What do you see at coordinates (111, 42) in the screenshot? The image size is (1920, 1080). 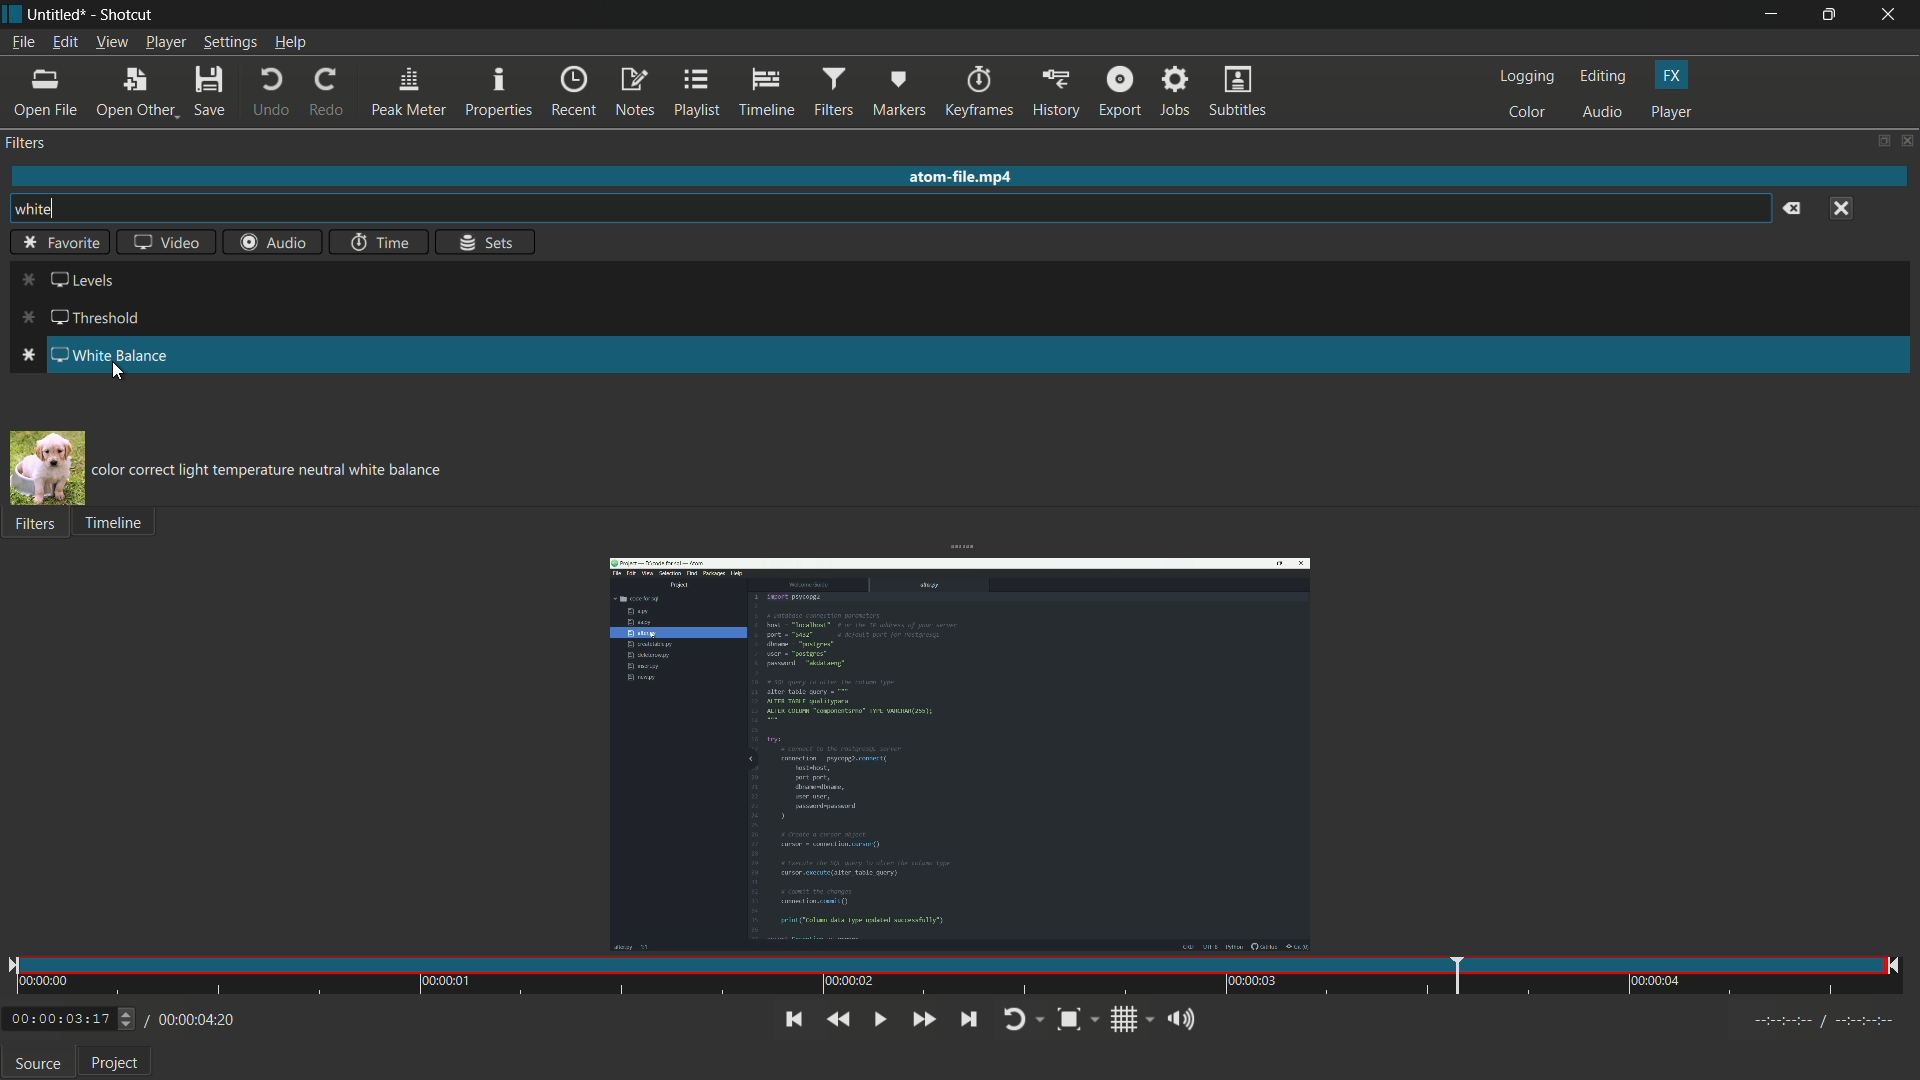 I see `view menu` at bounding box center [111, 42].